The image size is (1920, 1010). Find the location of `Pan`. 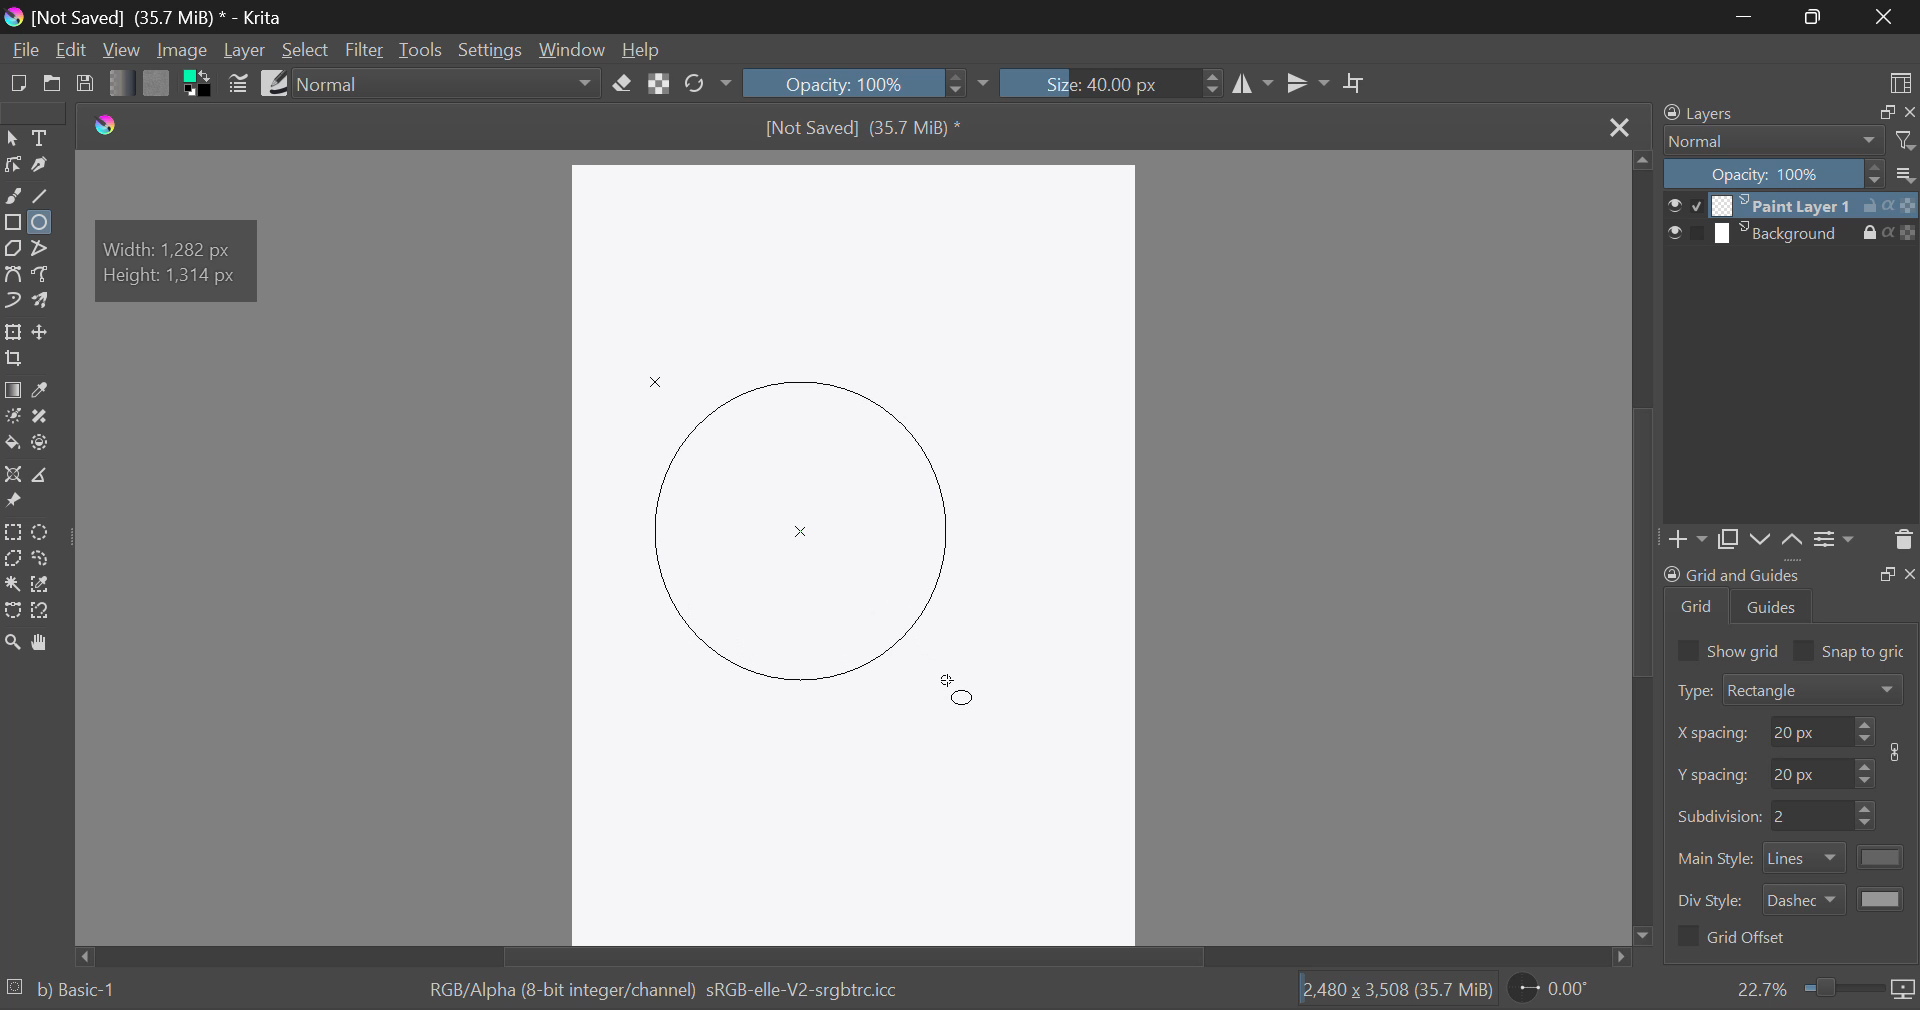

Pan is located at coordinates (42, 643).